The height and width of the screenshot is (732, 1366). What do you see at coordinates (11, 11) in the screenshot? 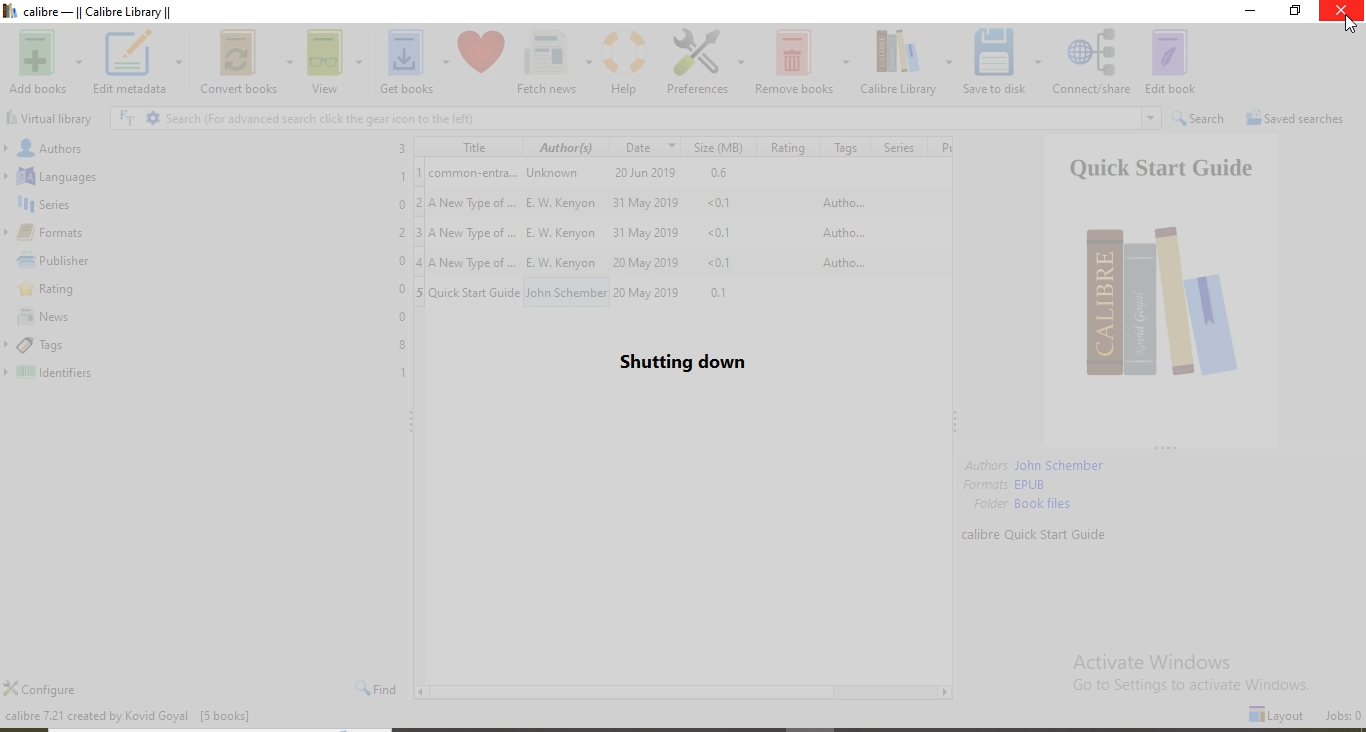
I see `Logo` at bounding box center [11, 11].